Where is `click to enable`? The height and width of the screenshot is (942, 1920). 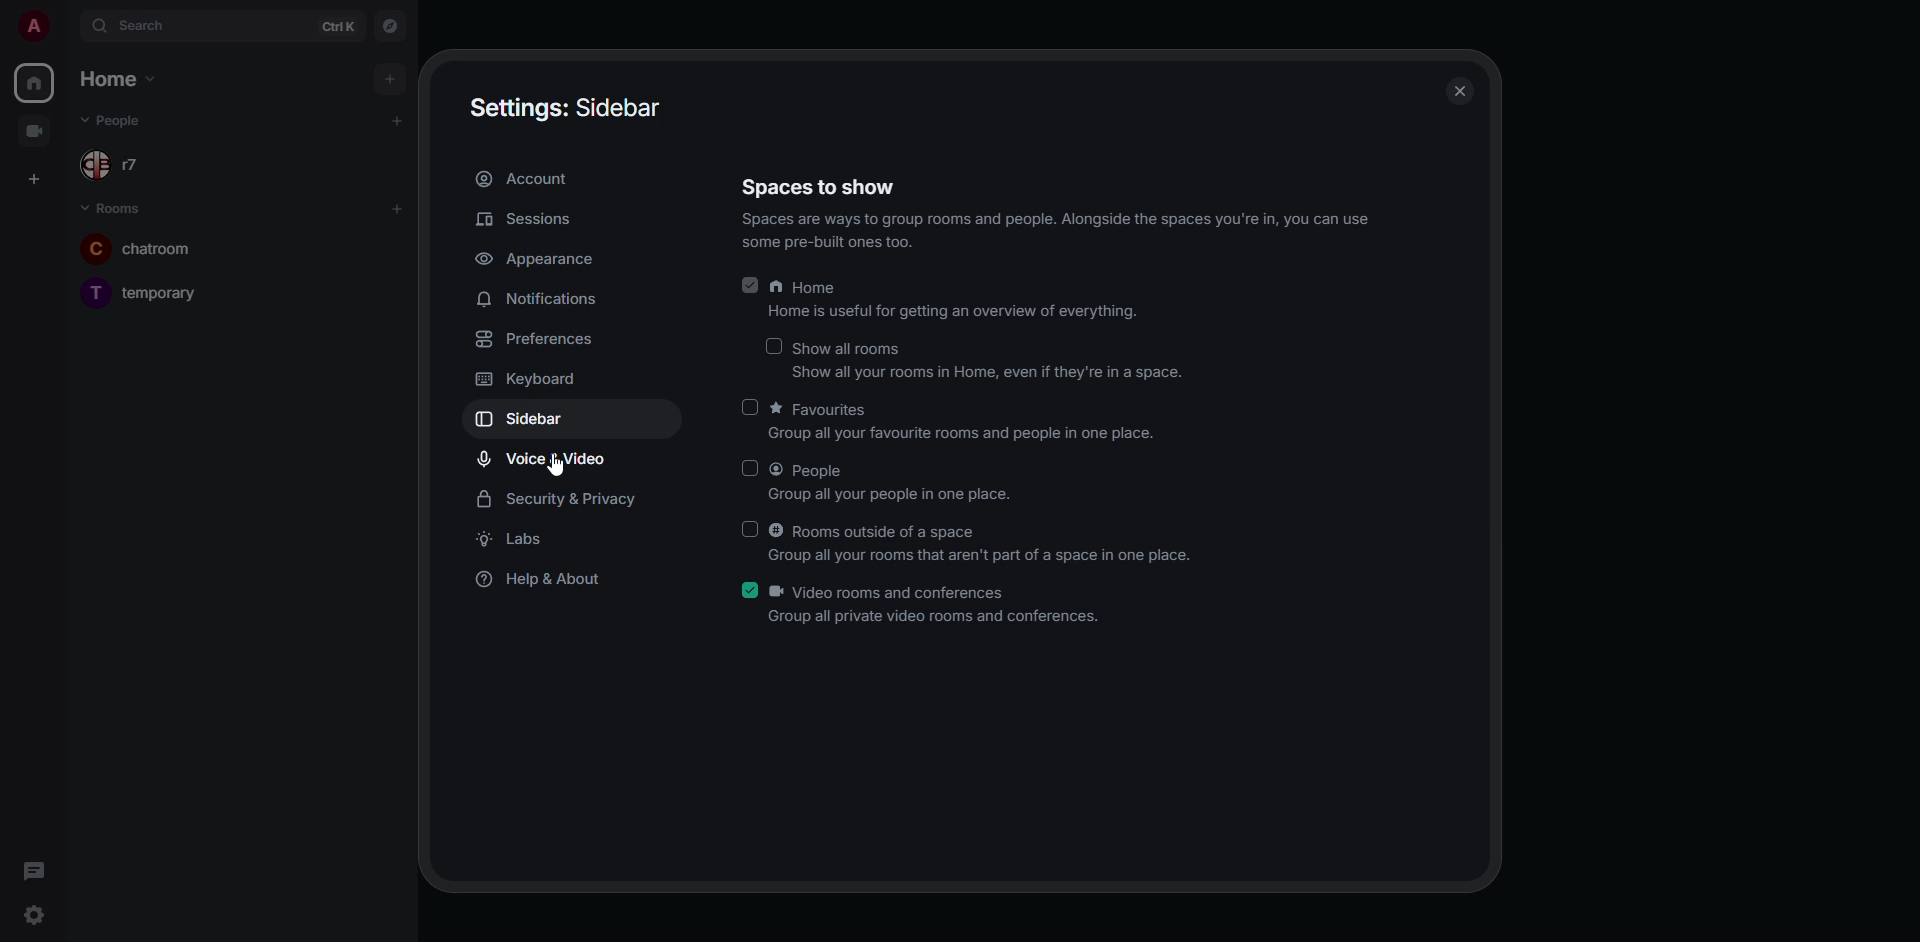
click to enable is located at coordinates (748, 407).